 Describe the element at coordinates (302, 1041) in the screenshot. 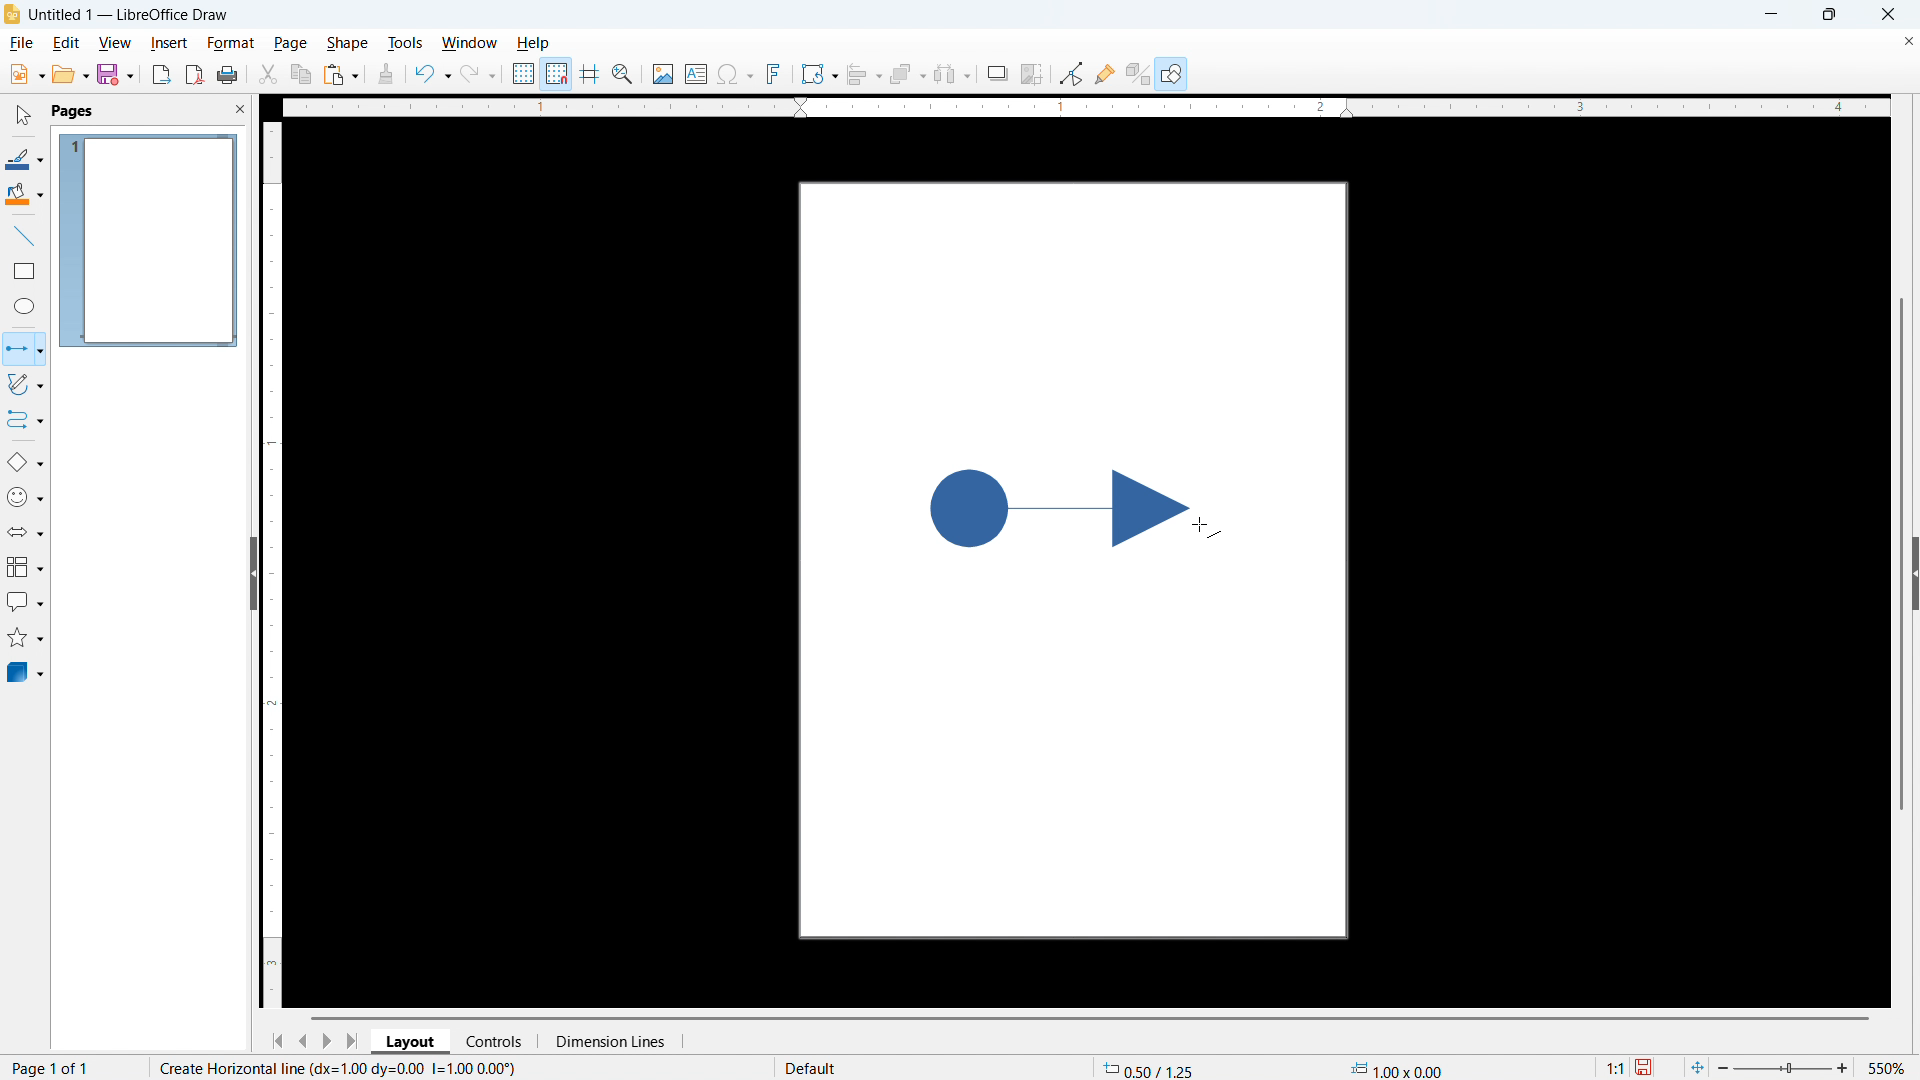

I see `Previous page ` at that location.